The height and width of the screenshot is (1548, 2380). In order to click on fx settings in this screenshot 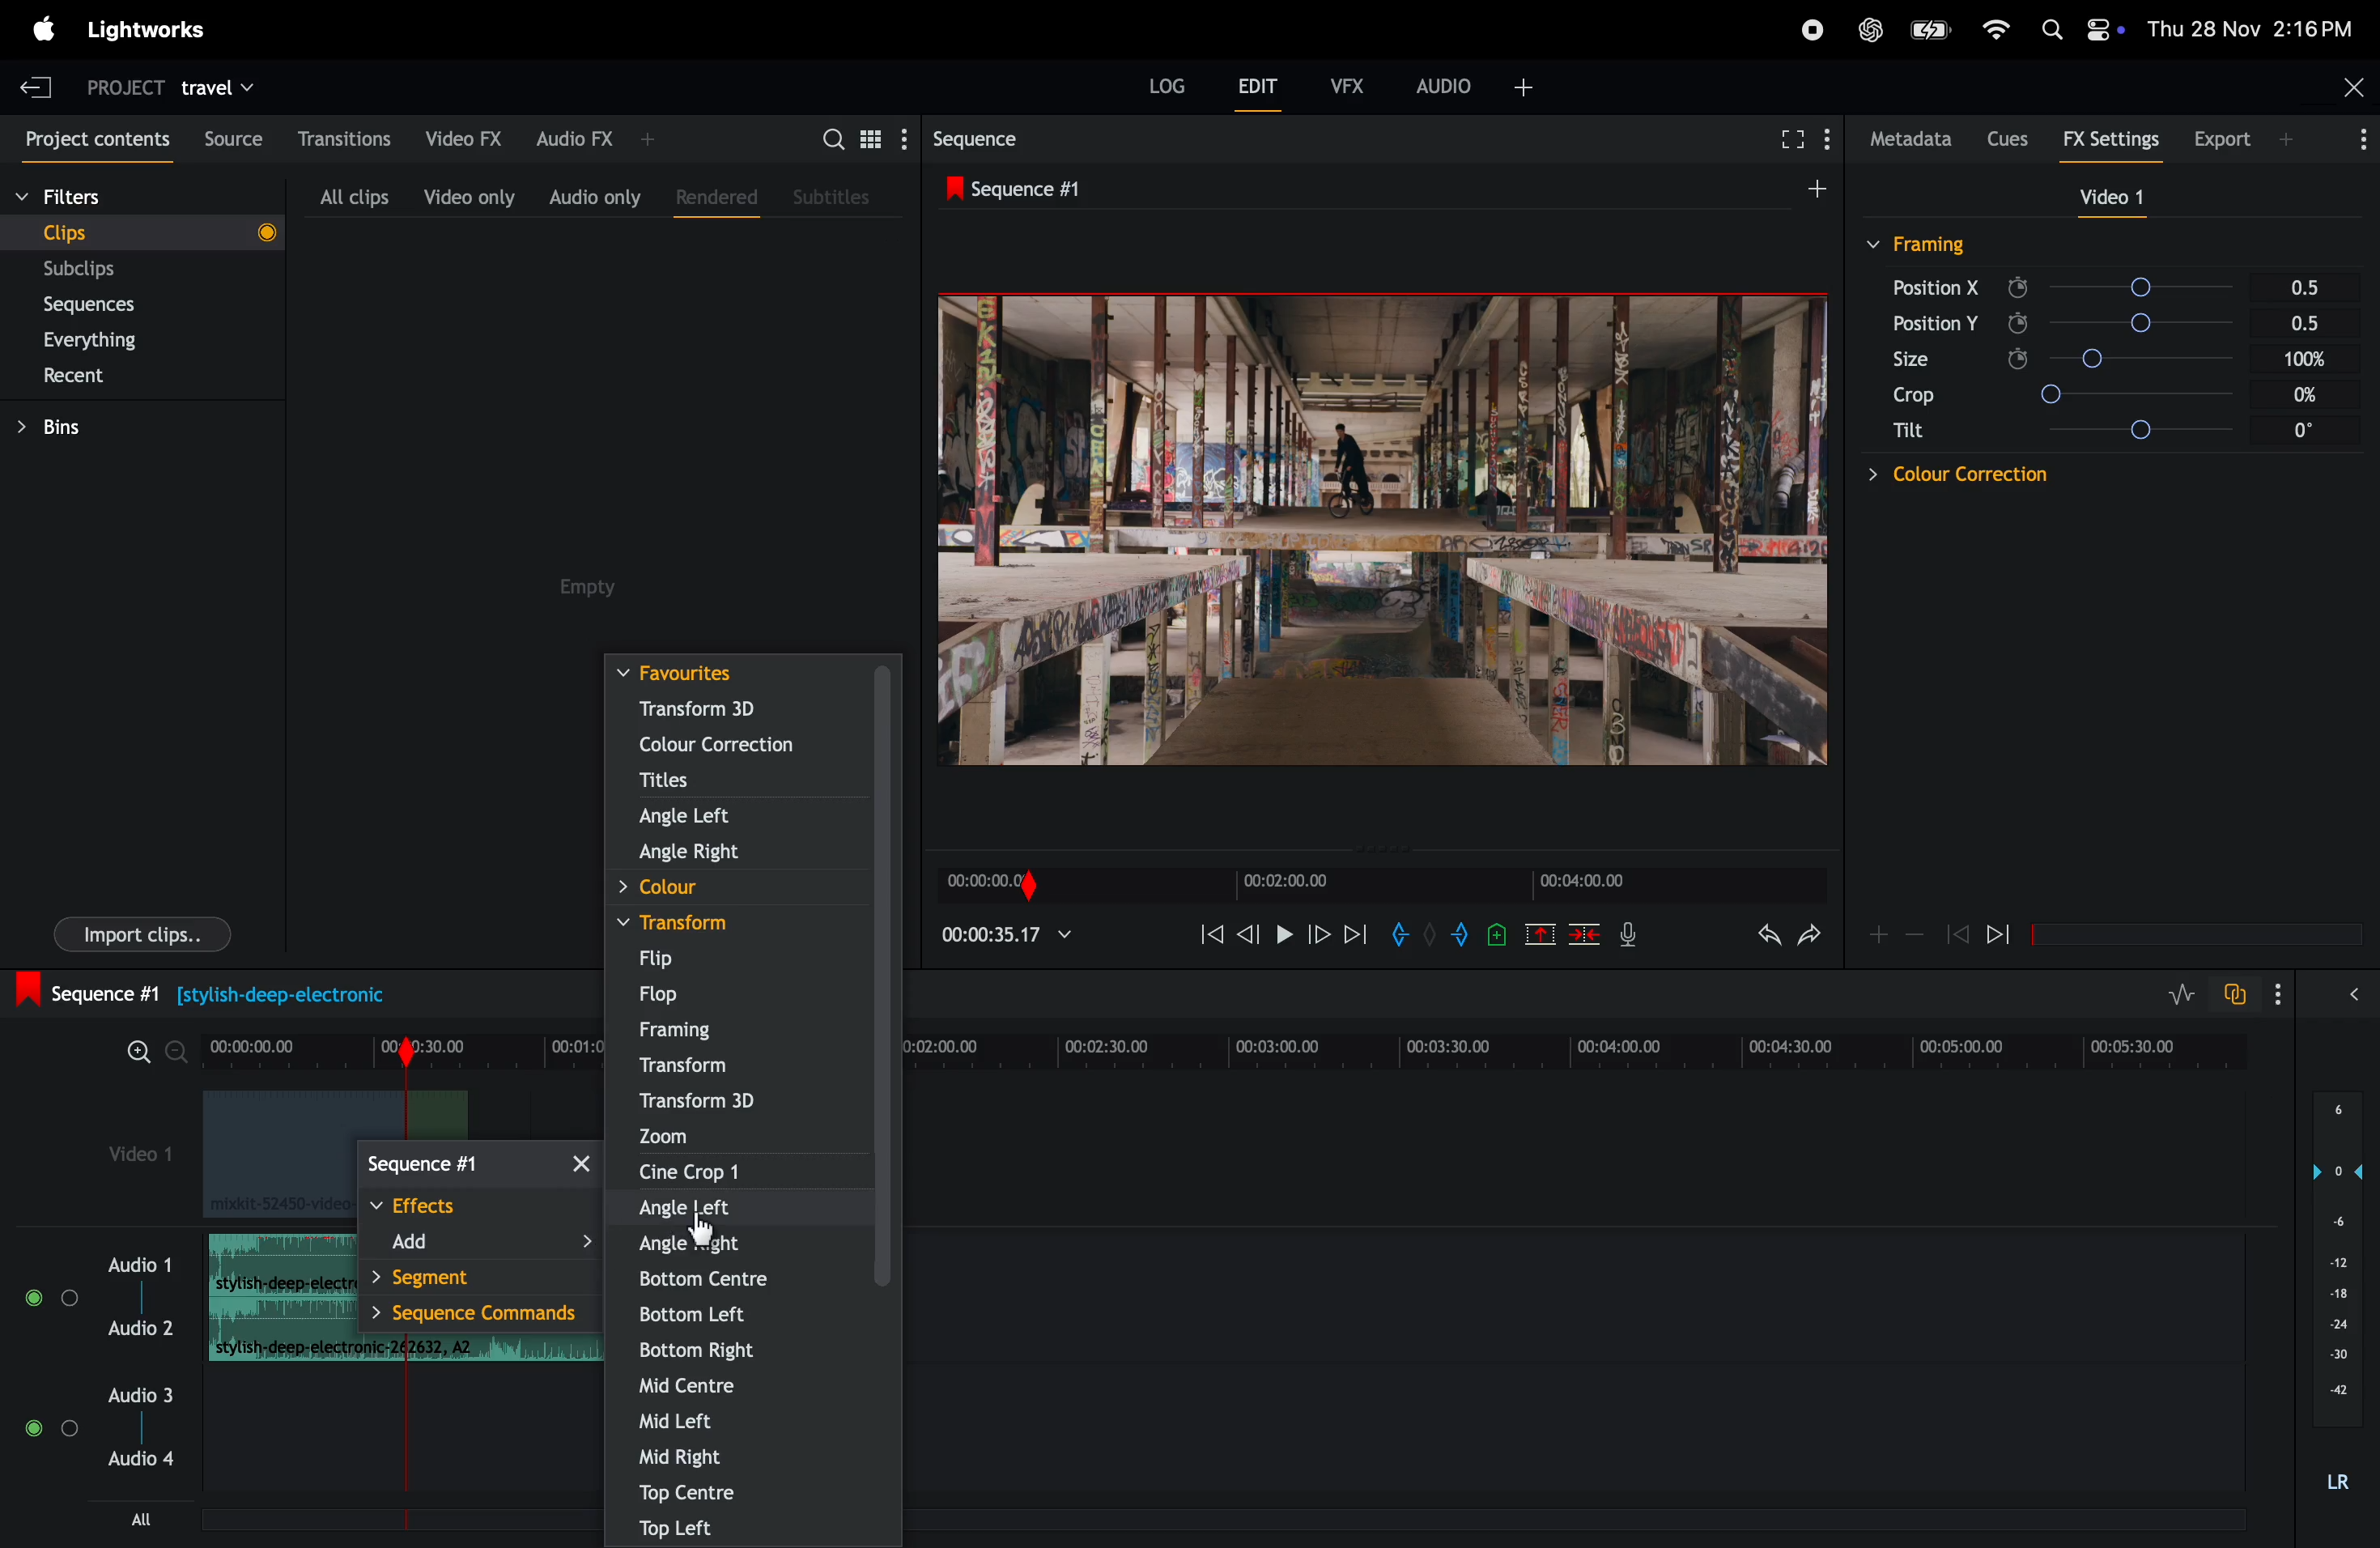, I will do `click(2116, 139)`.